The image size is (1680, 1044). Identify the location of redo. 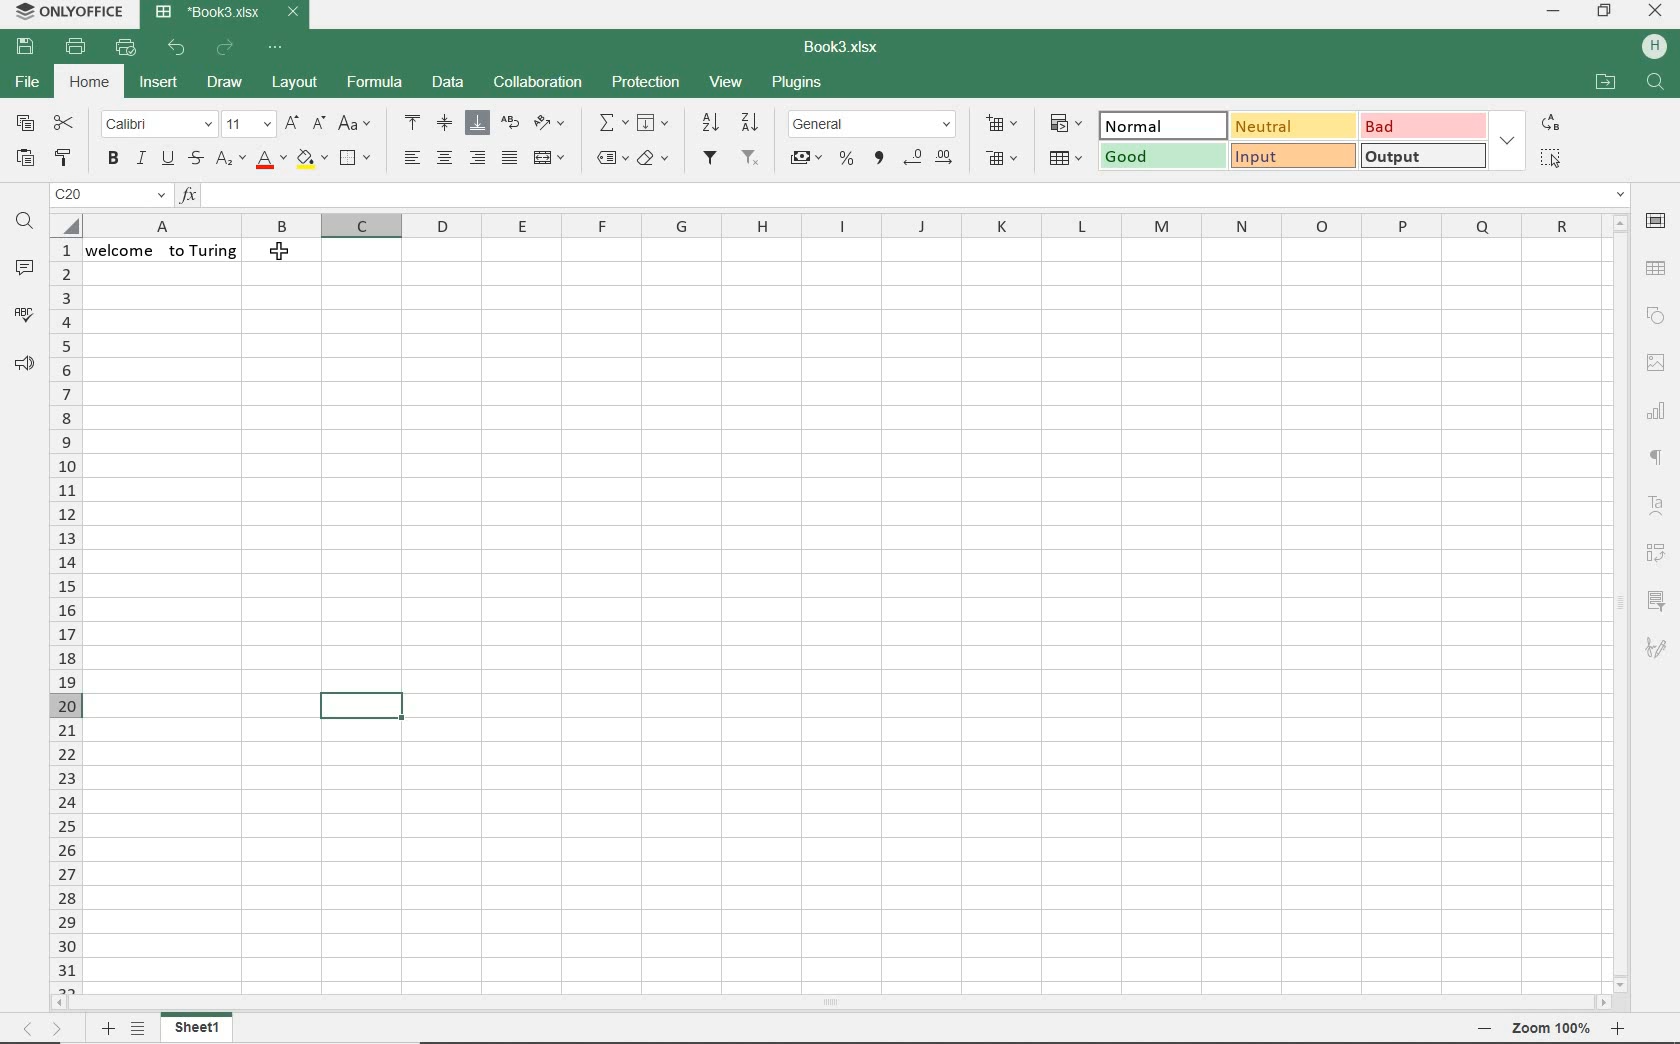
(224, 48).